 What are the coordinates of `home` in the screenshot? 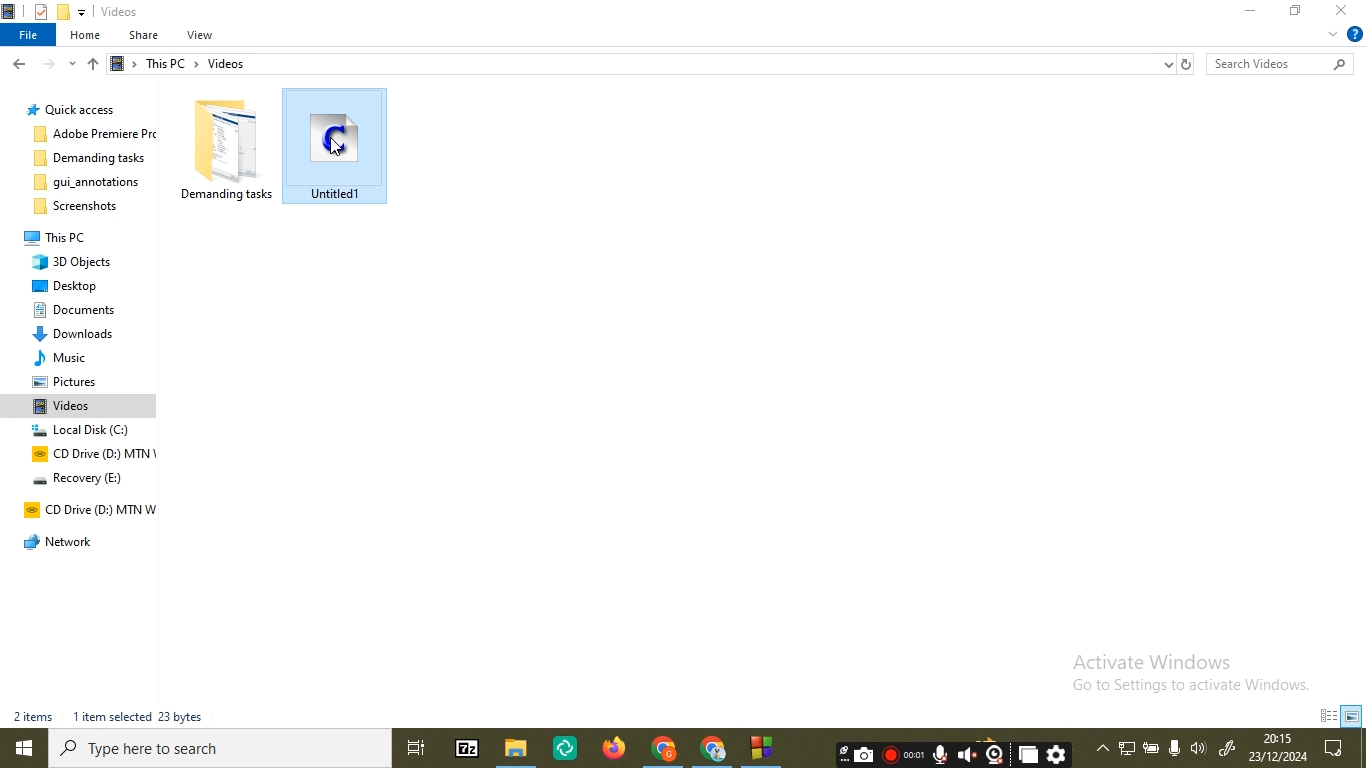 It's located at (83, 35).